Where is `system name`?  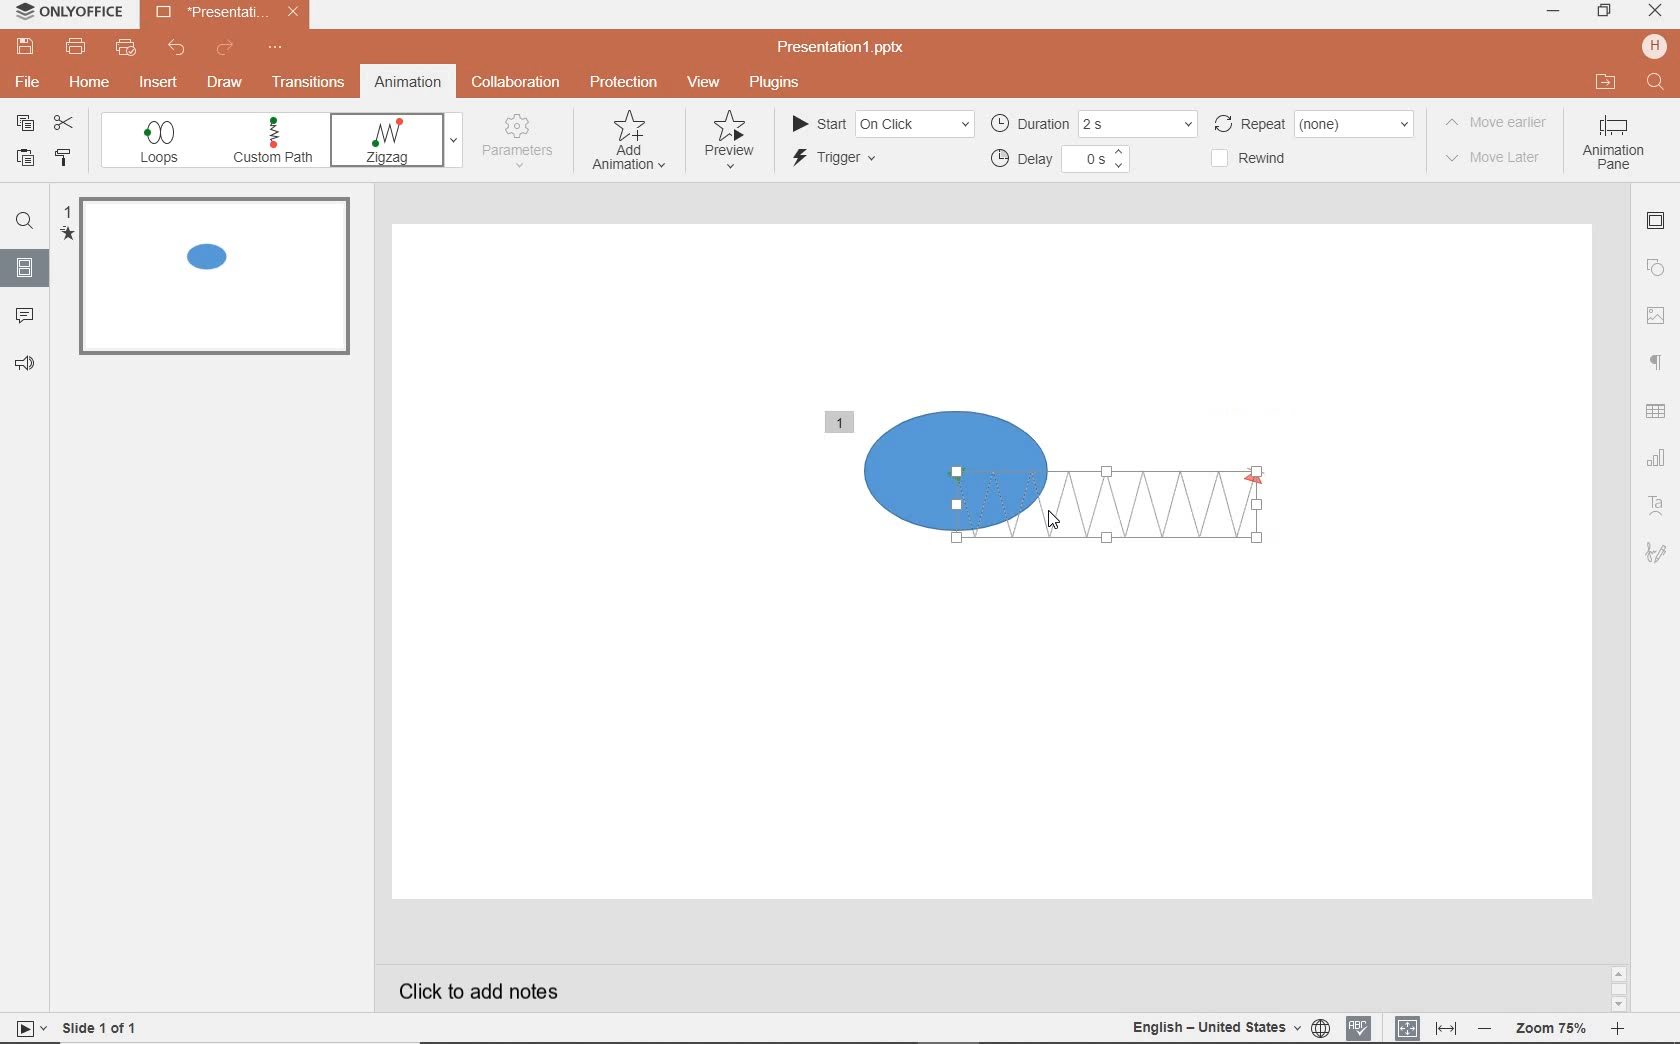 system name is located at coordinates (68, 12).